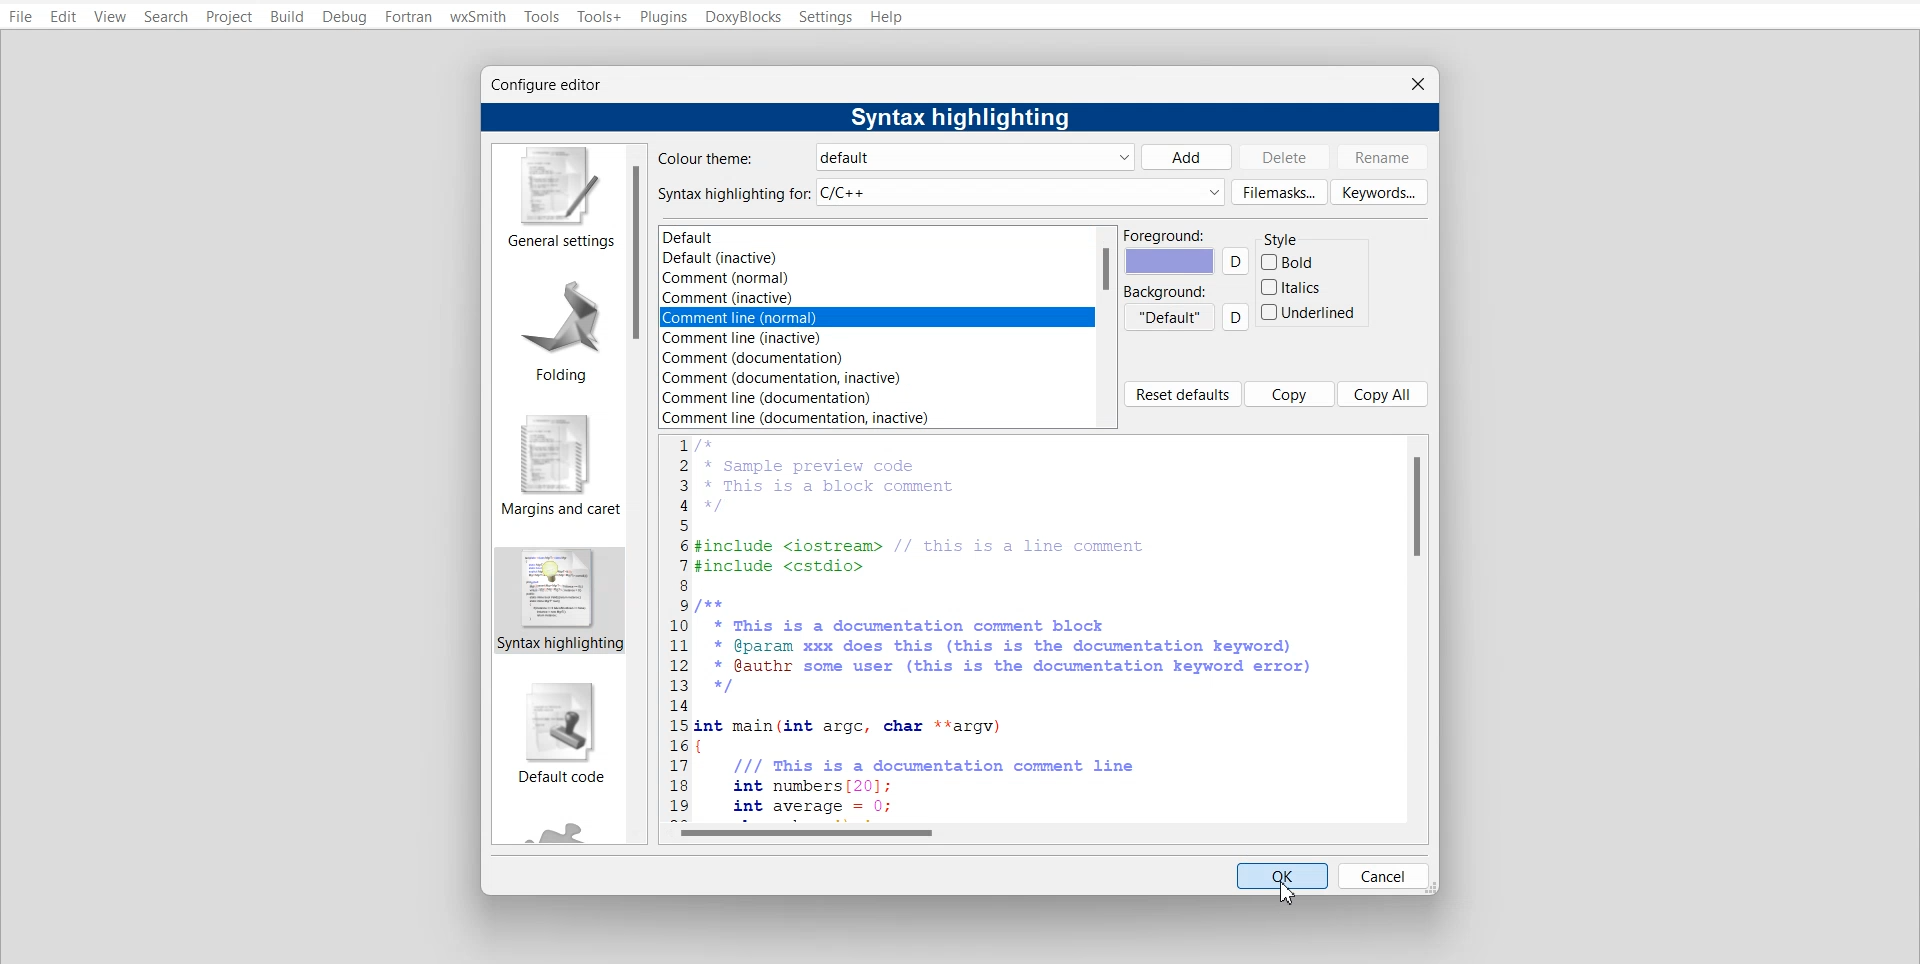 The width and height of the screenshot is (1920, 964). I want to click on Add, so click(1187, 156).